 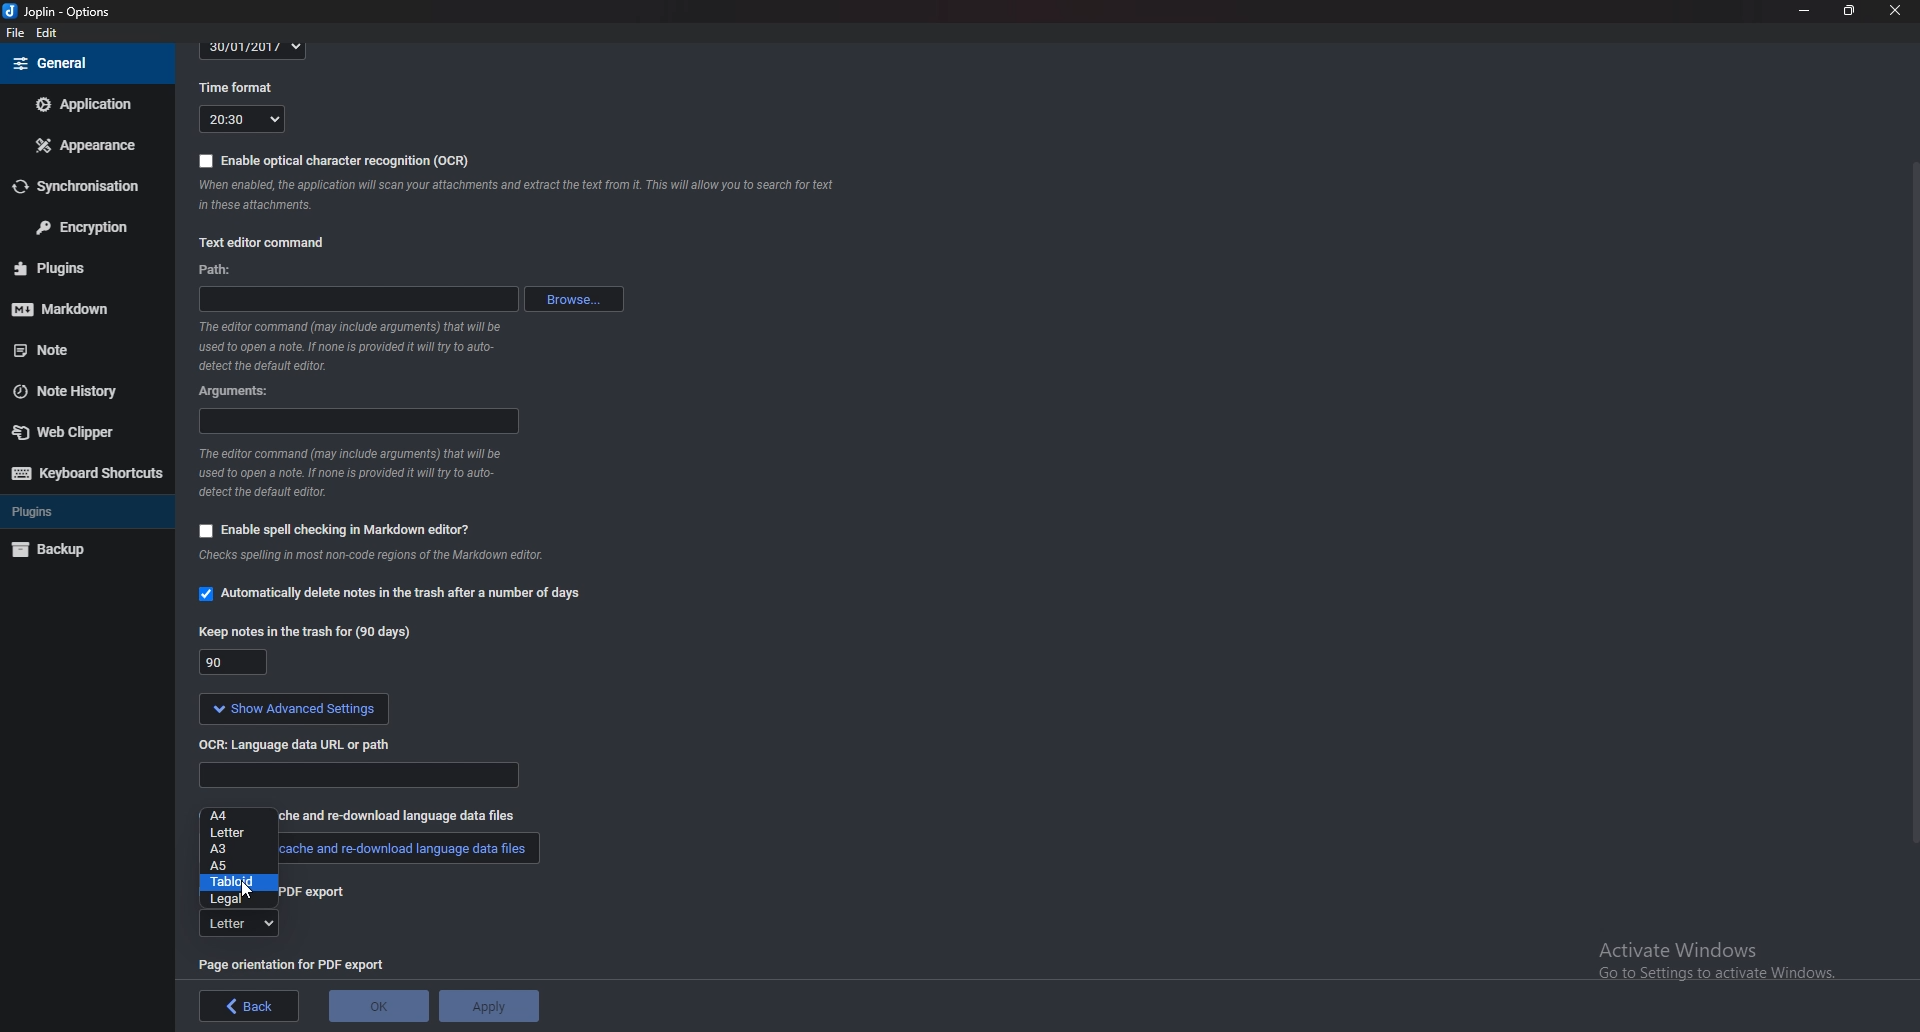 What do you see at coordinates (350, 473) in the screenshot?
I see `Info` at bounding box center [350, 473].